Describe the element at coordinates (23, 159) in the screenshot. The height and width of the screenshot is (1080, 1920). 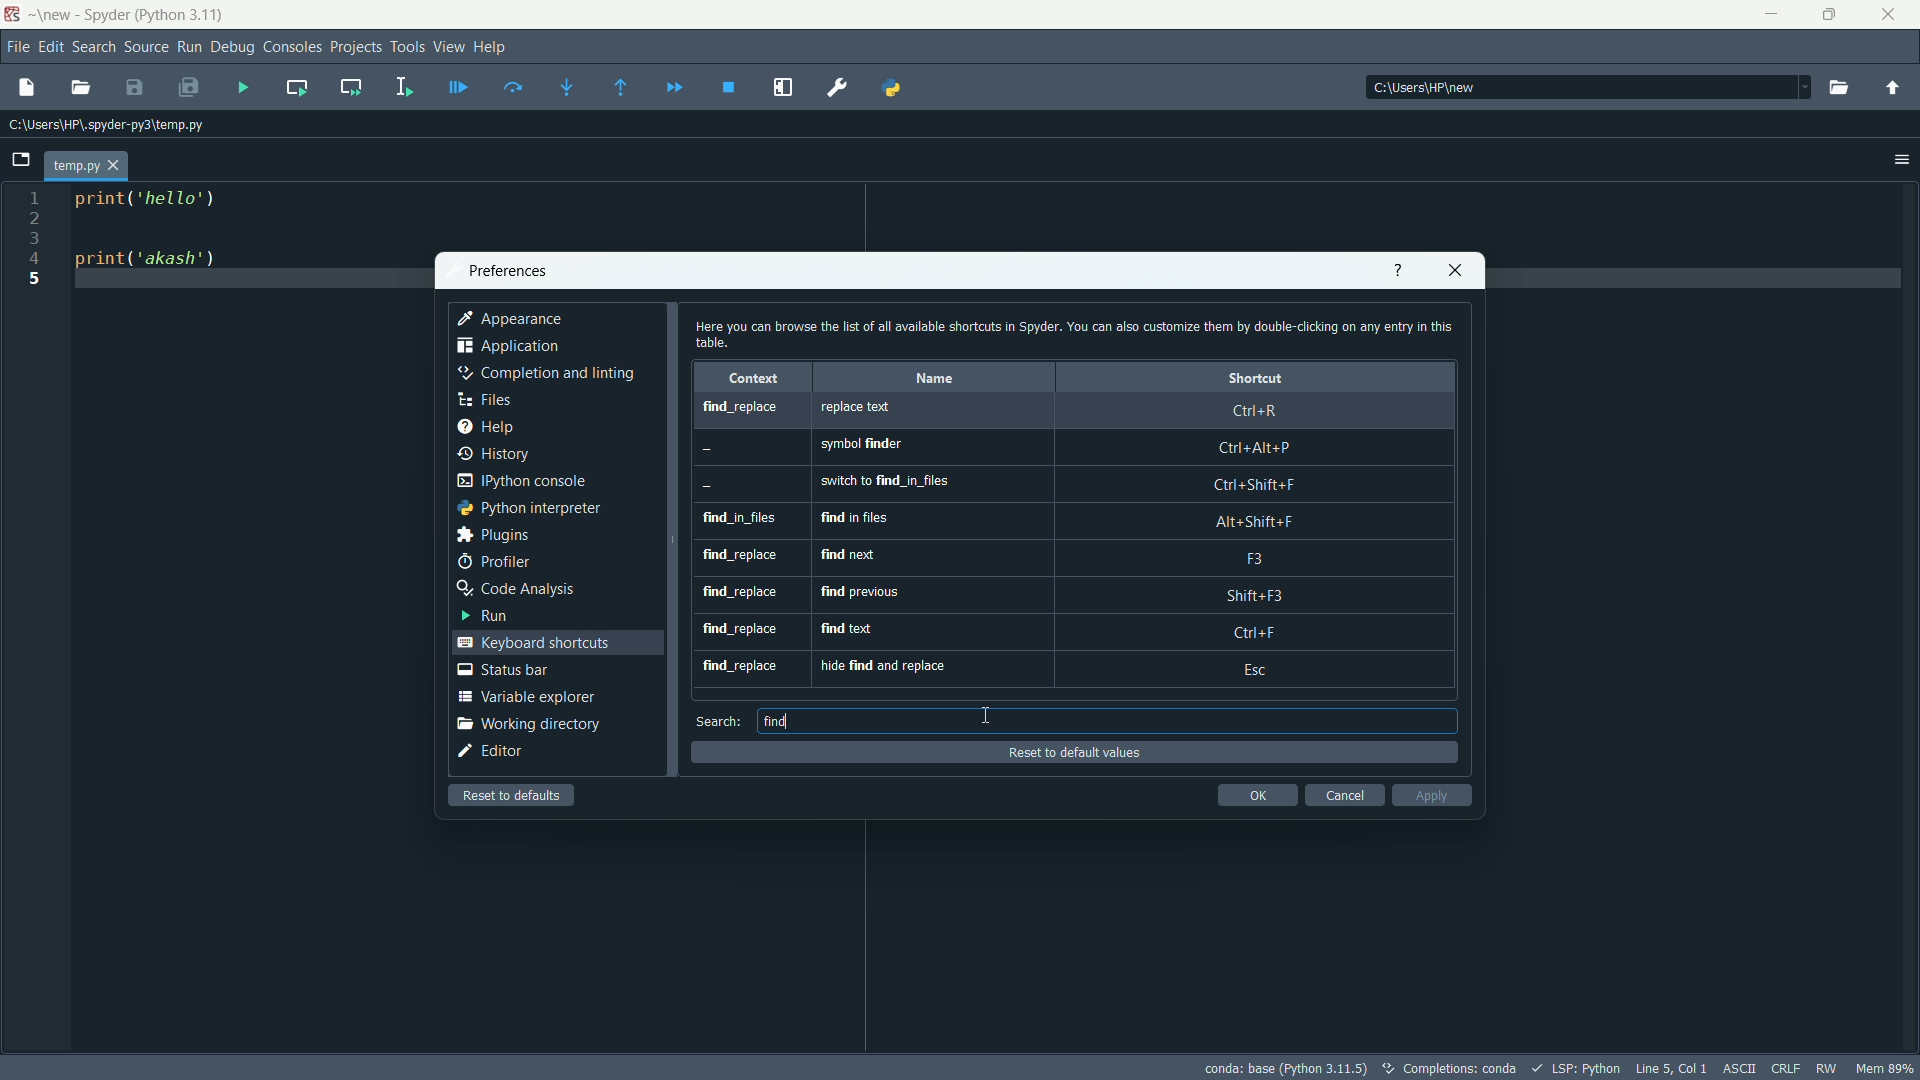
I see `browse tabs` at that location.